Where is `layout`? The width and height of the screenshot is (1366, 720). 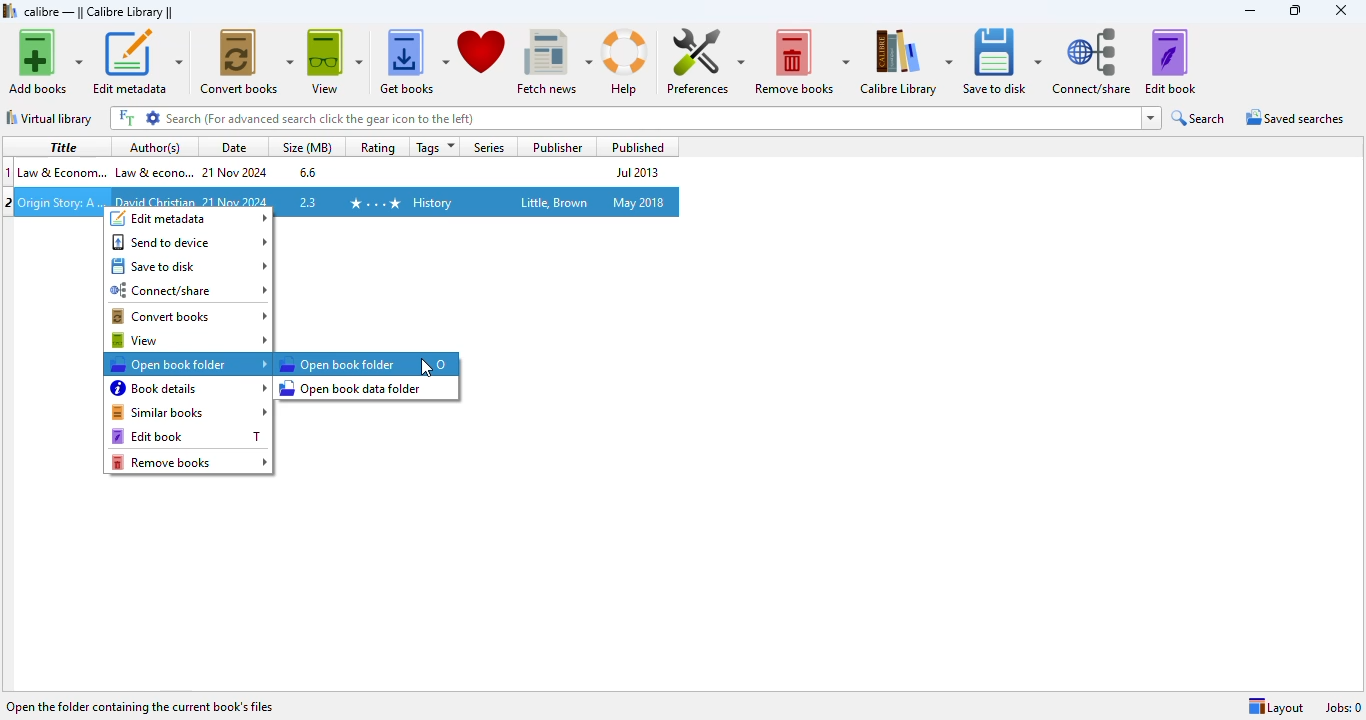 layout is located at coordinates (1276, 707).